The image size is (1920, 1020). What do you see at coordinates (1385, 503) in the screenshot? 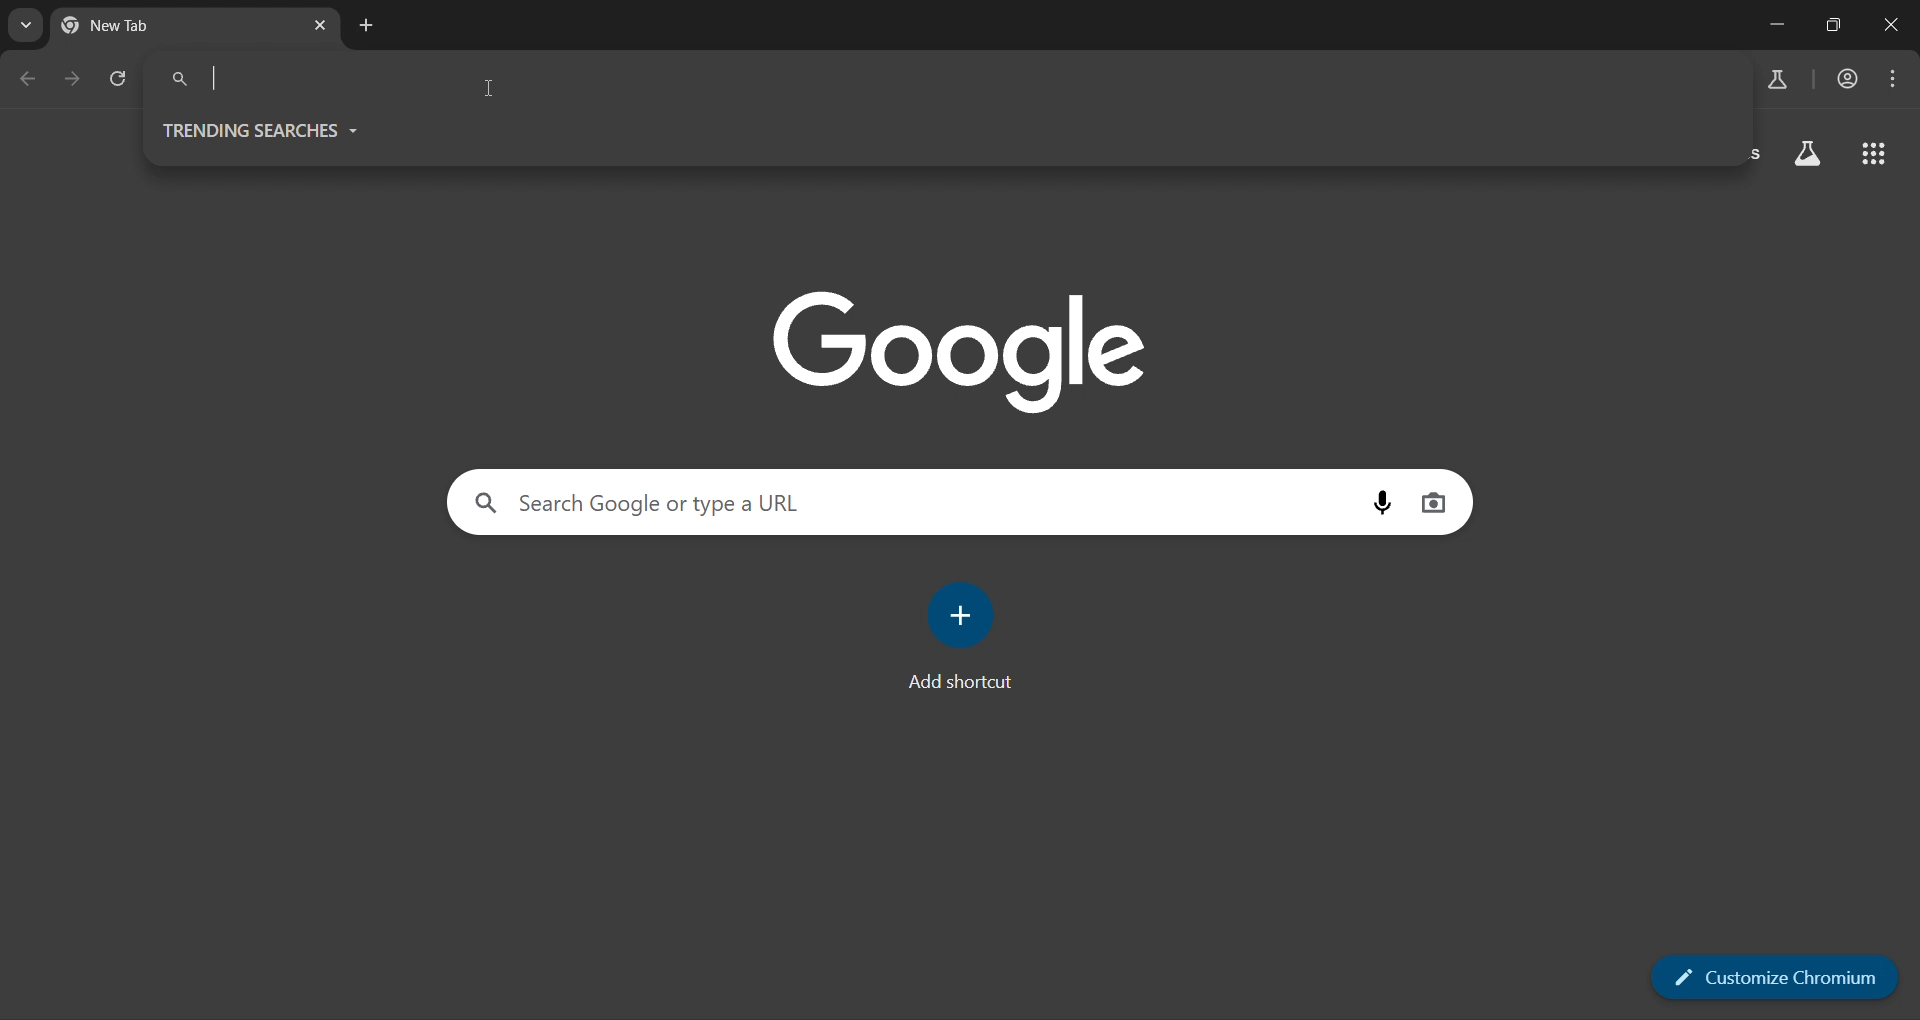
I see `voice search` at bounding box center [1385, 503].